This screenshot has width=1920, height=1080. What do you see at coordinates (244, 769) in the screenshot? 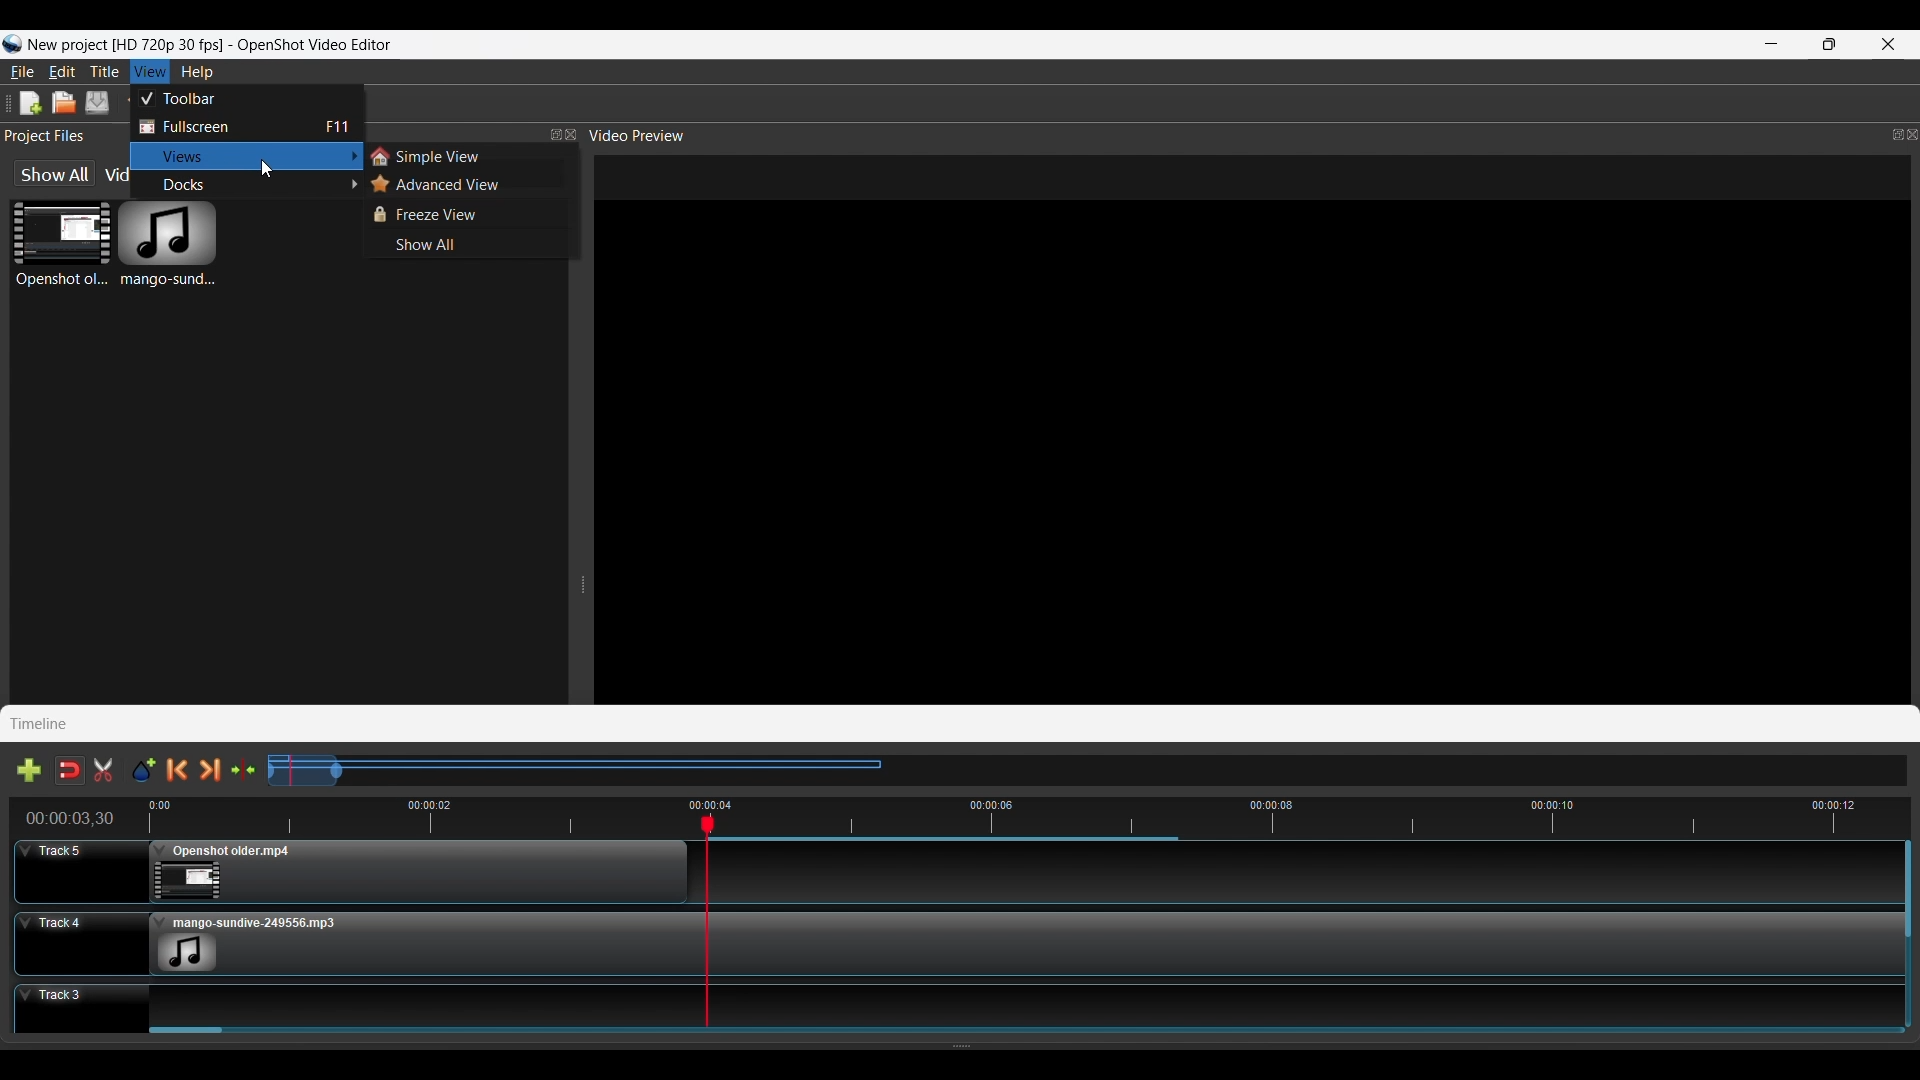
I see `Center the timeline on the playhead` at bounding box center [244, 769].